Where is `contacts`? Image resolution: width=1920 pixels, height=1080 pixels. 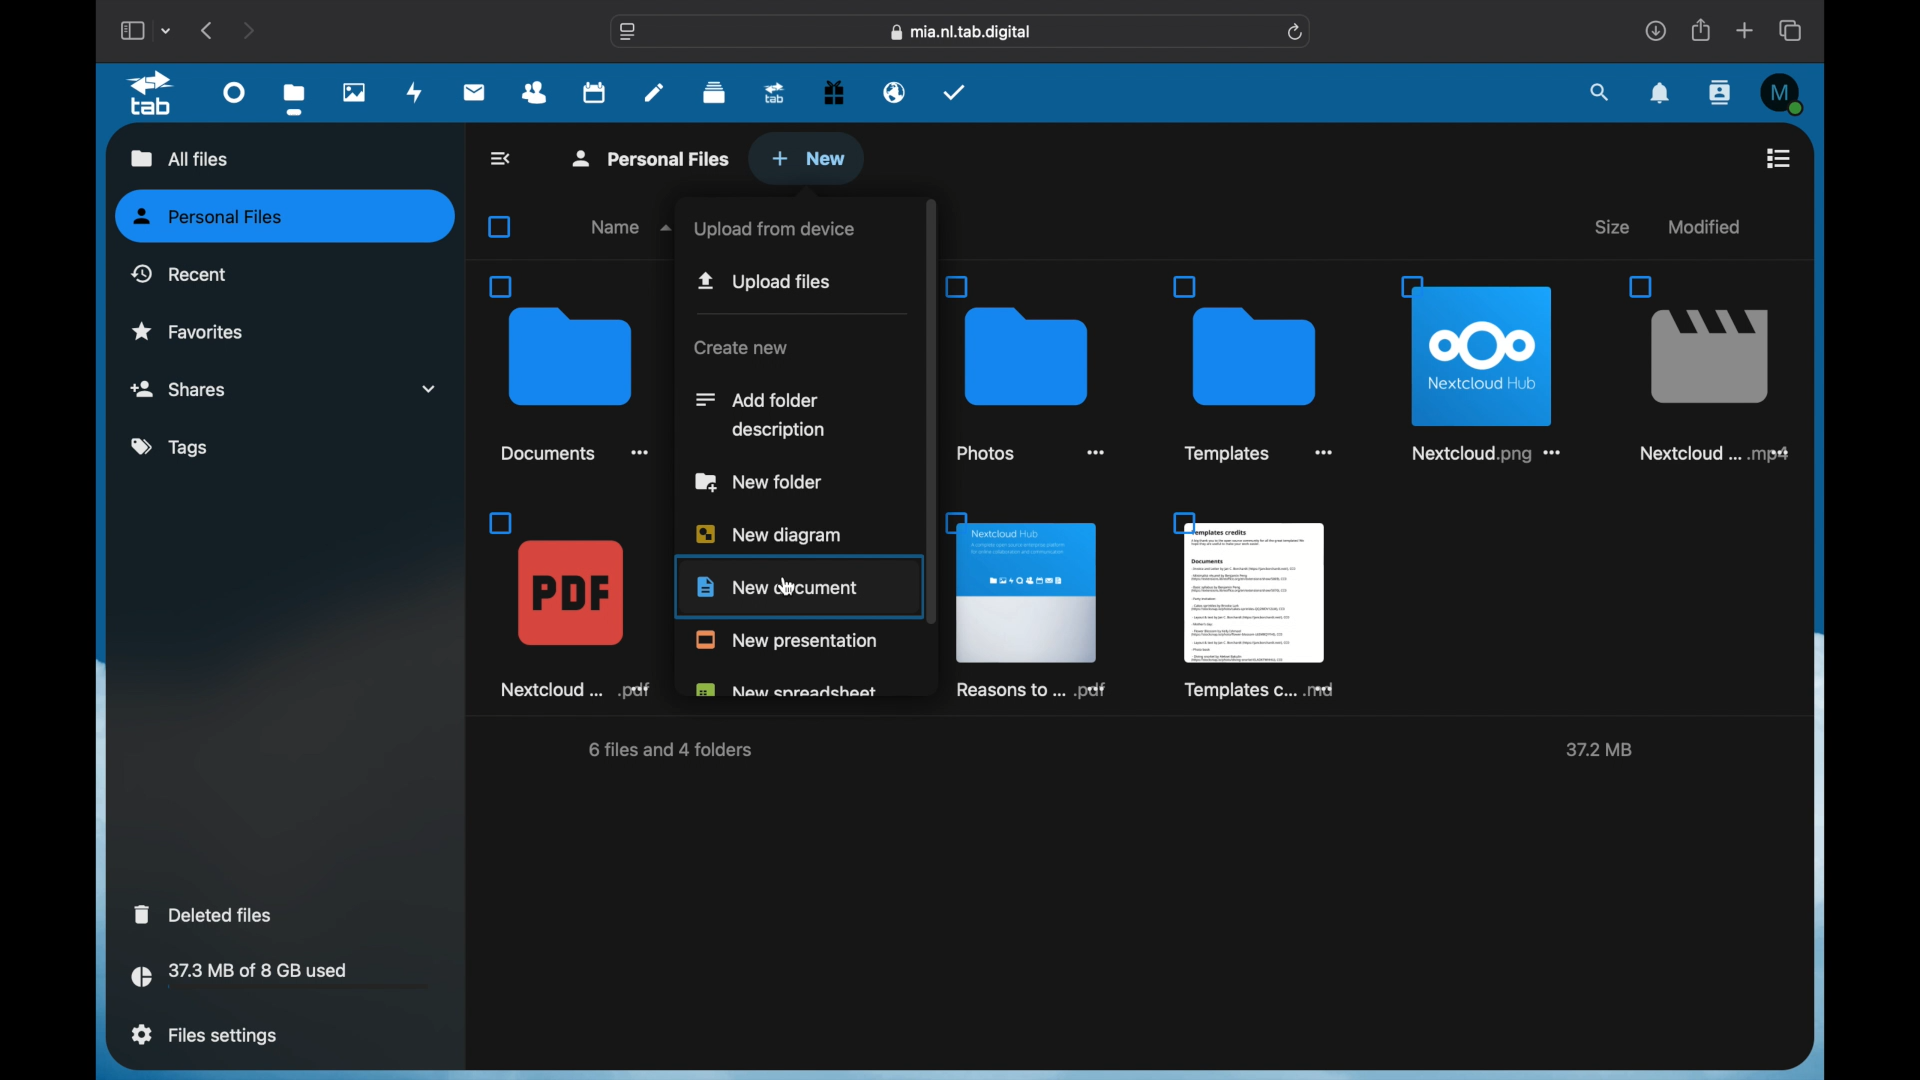 contacts is located at coordinates (535, 93).